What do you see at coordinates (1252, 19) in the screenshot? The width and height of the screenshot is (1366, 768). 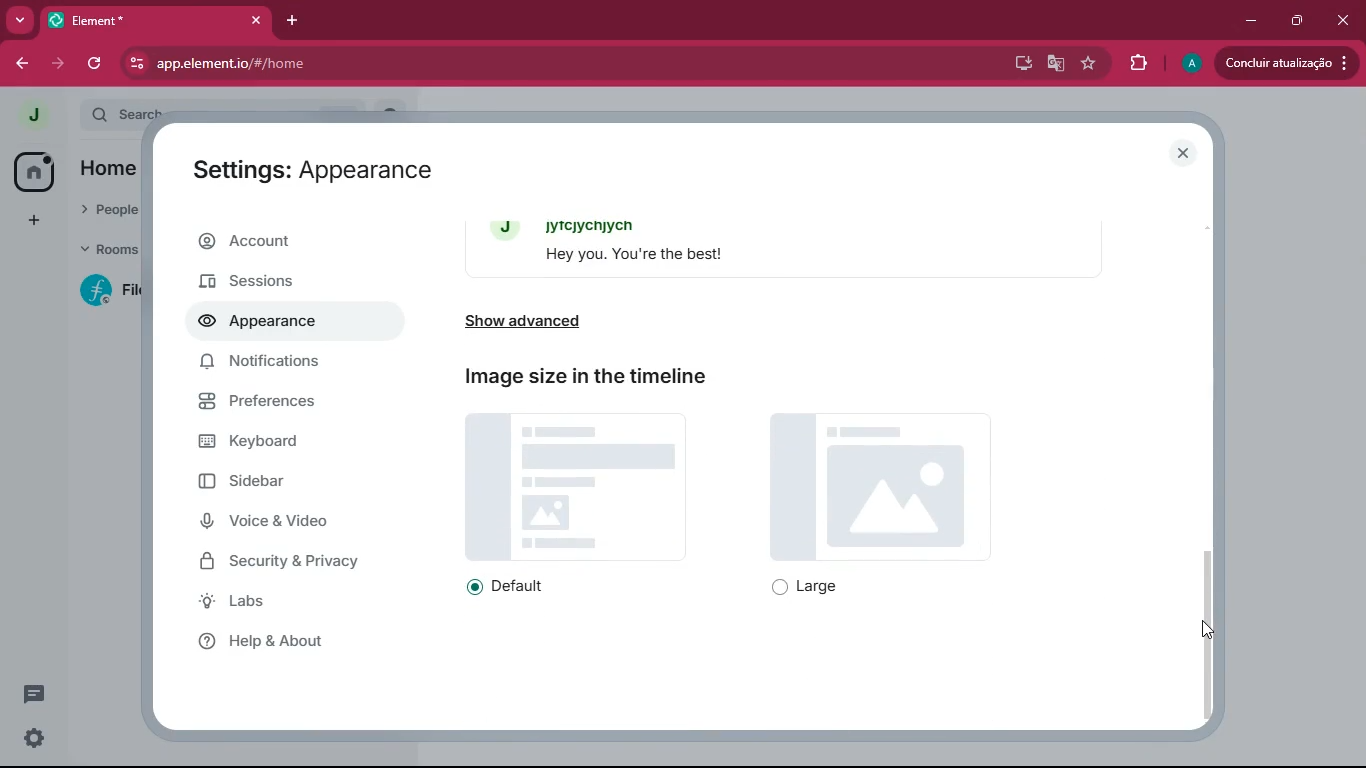 I see `minimize` at bounding box center [1252, 19].